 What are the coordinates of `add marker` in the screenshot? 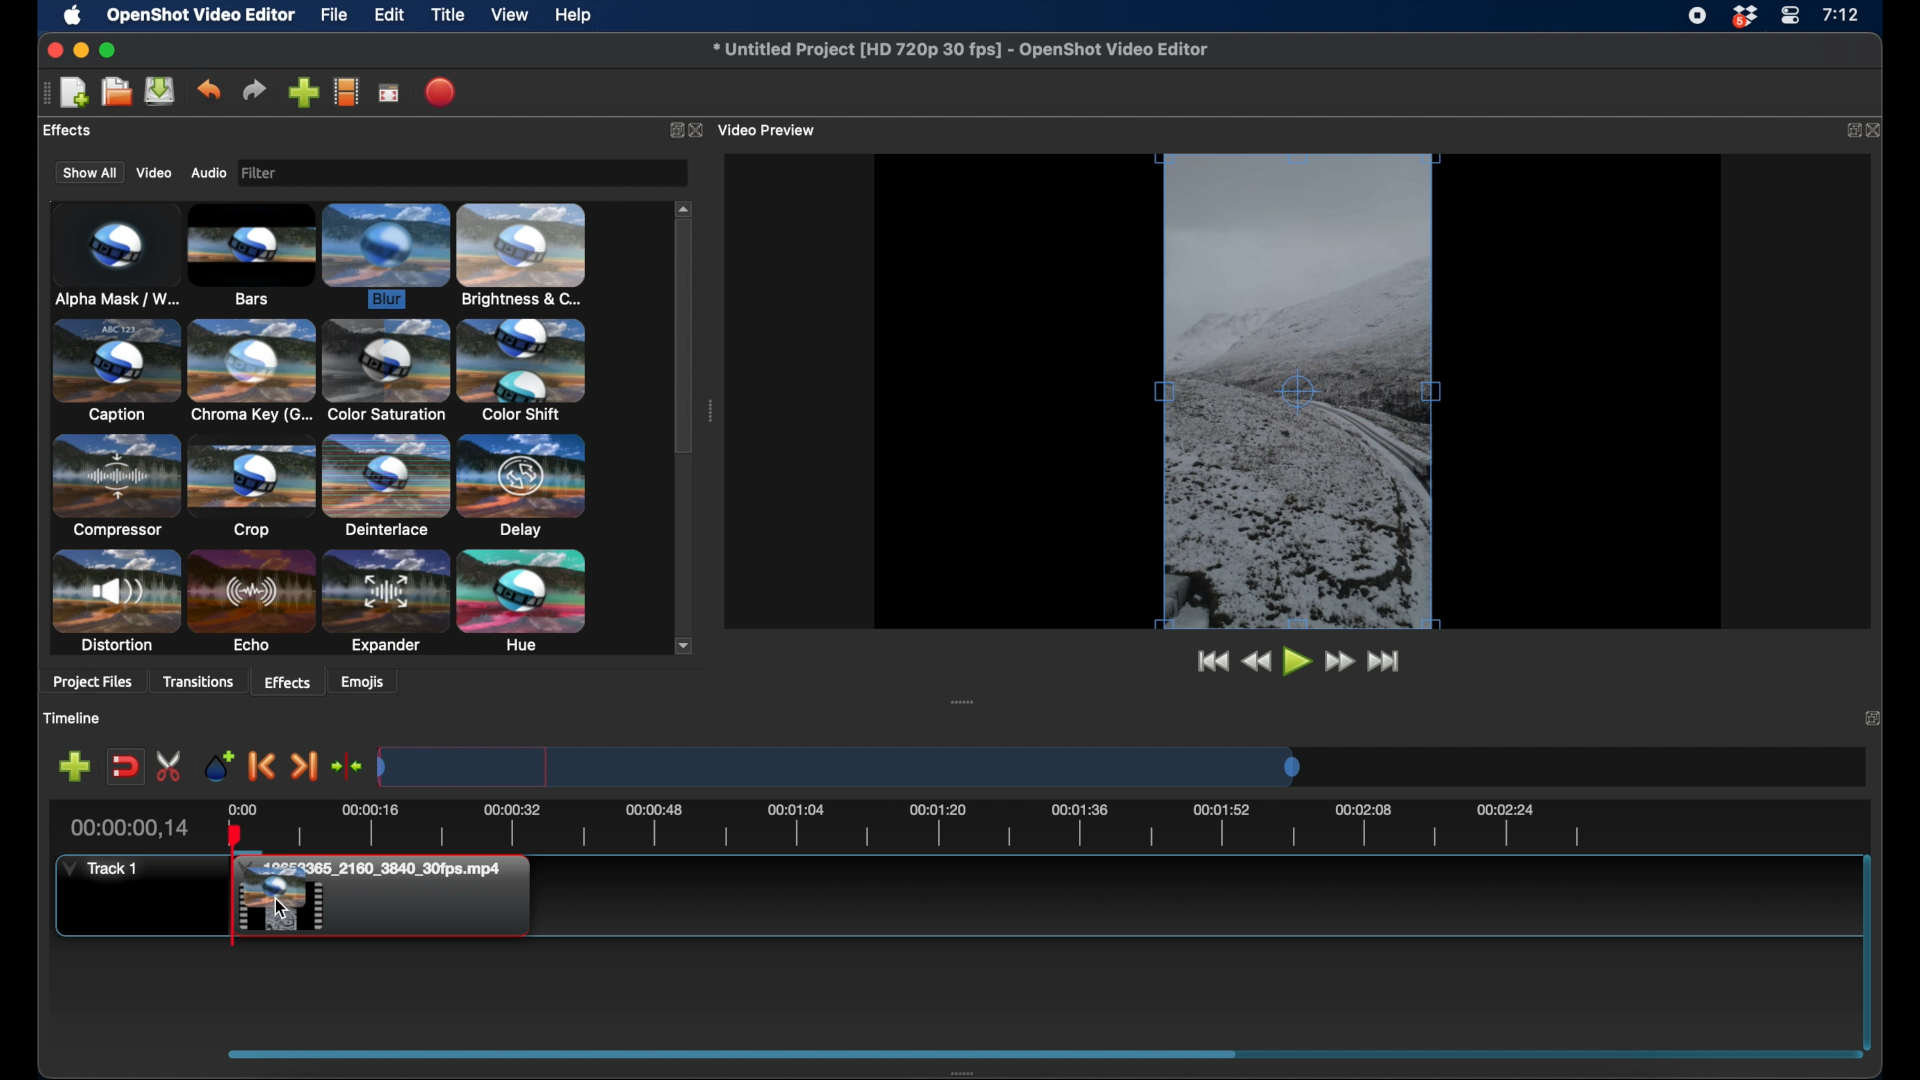 It's located at (217, 765).